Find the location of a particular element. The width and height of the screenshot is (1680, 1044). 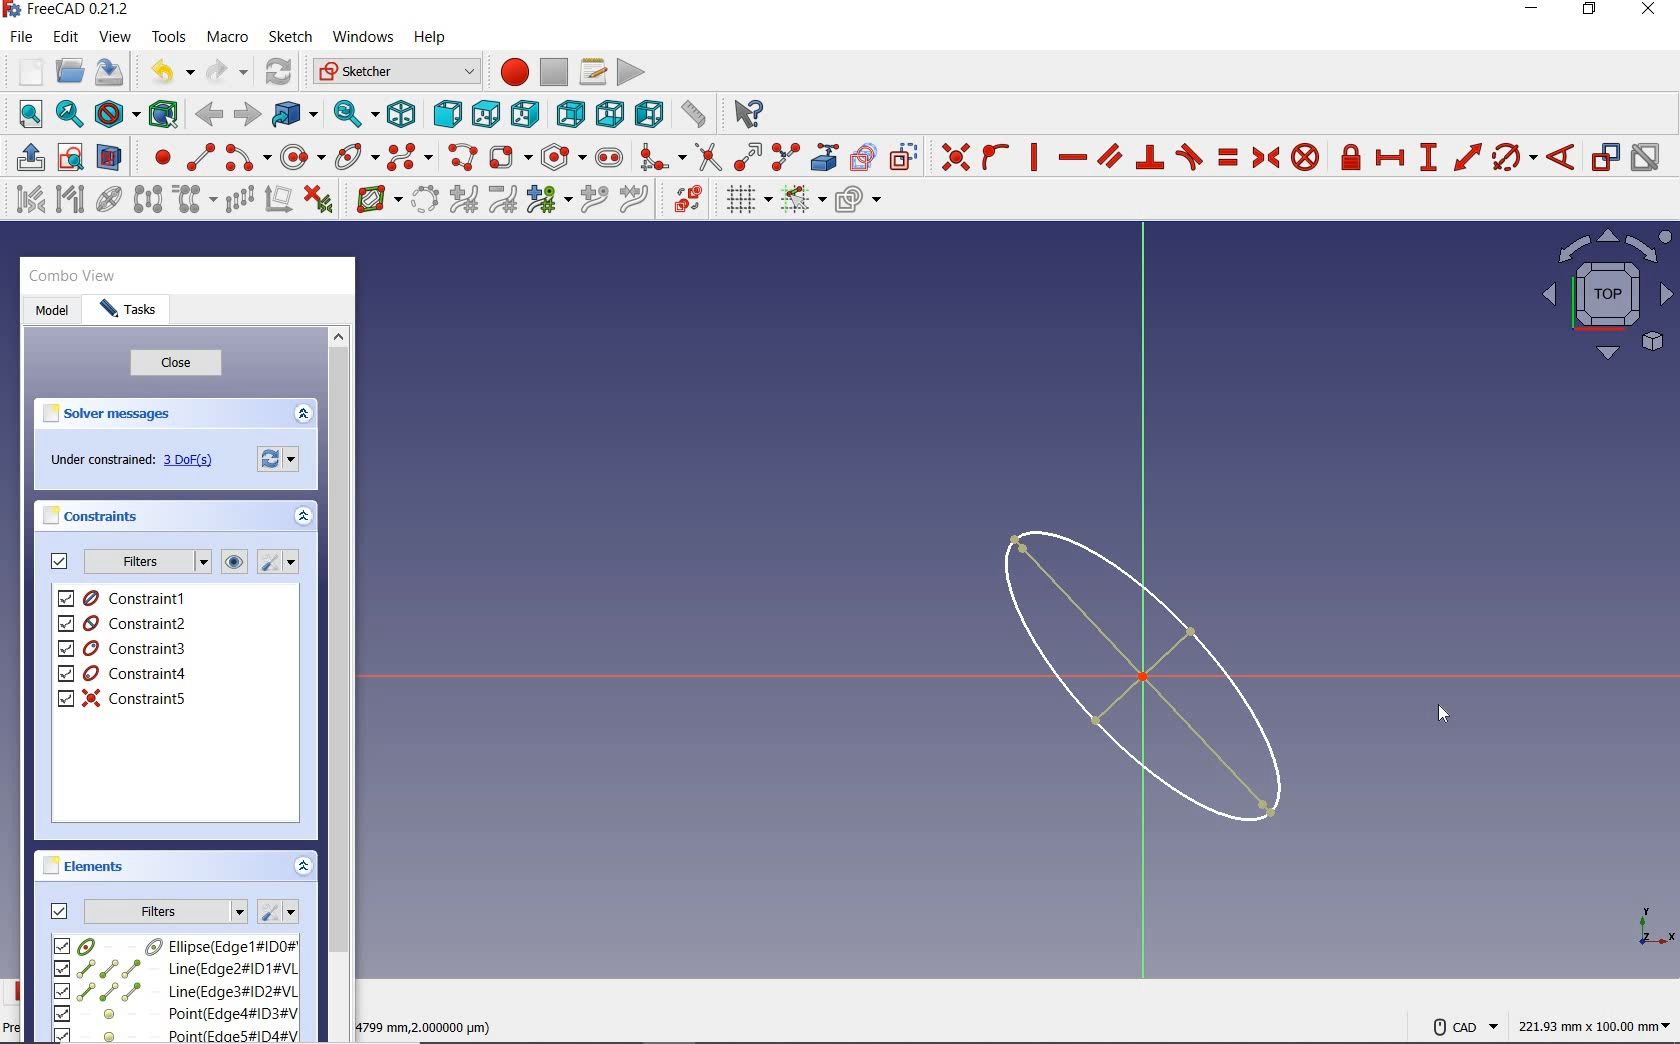

collapse is located at coordinates (304, 868).